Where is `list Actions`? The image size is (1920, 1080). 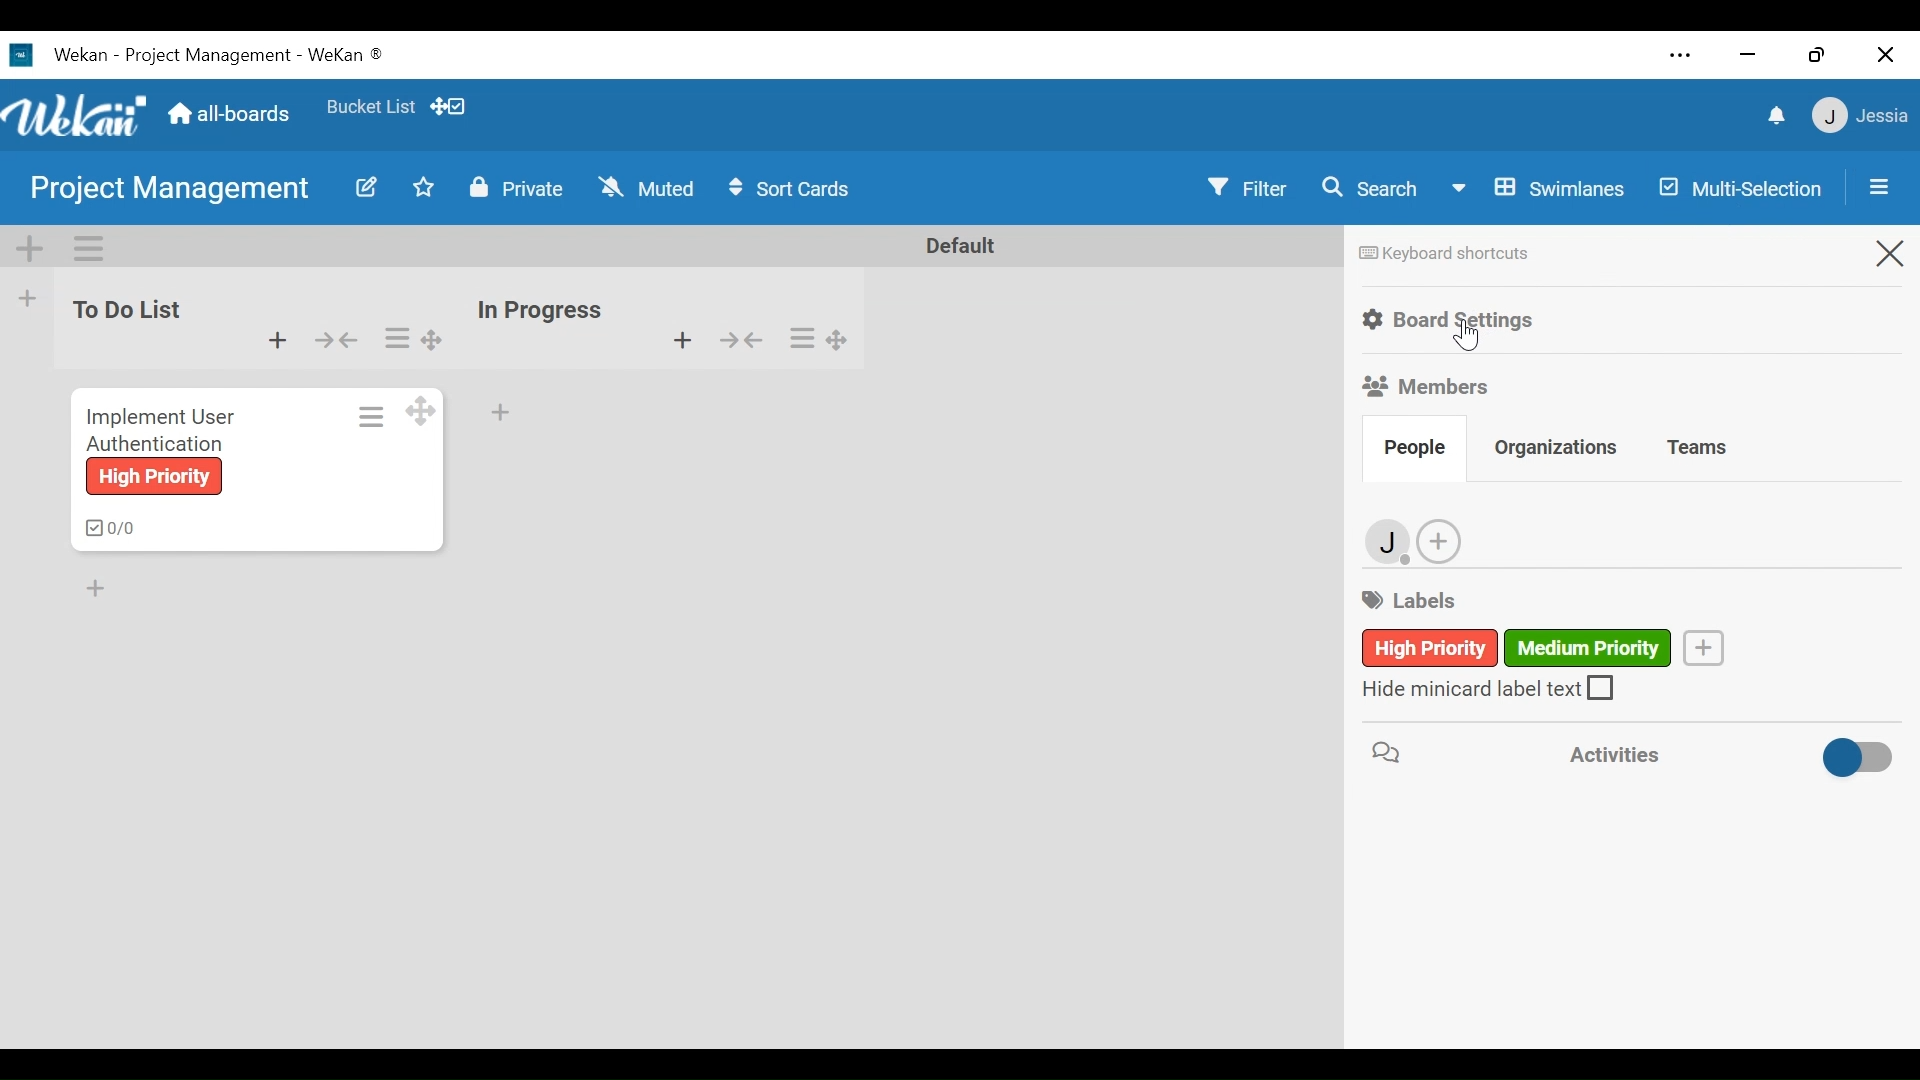 list Actions is located at coordinates (396, 339).